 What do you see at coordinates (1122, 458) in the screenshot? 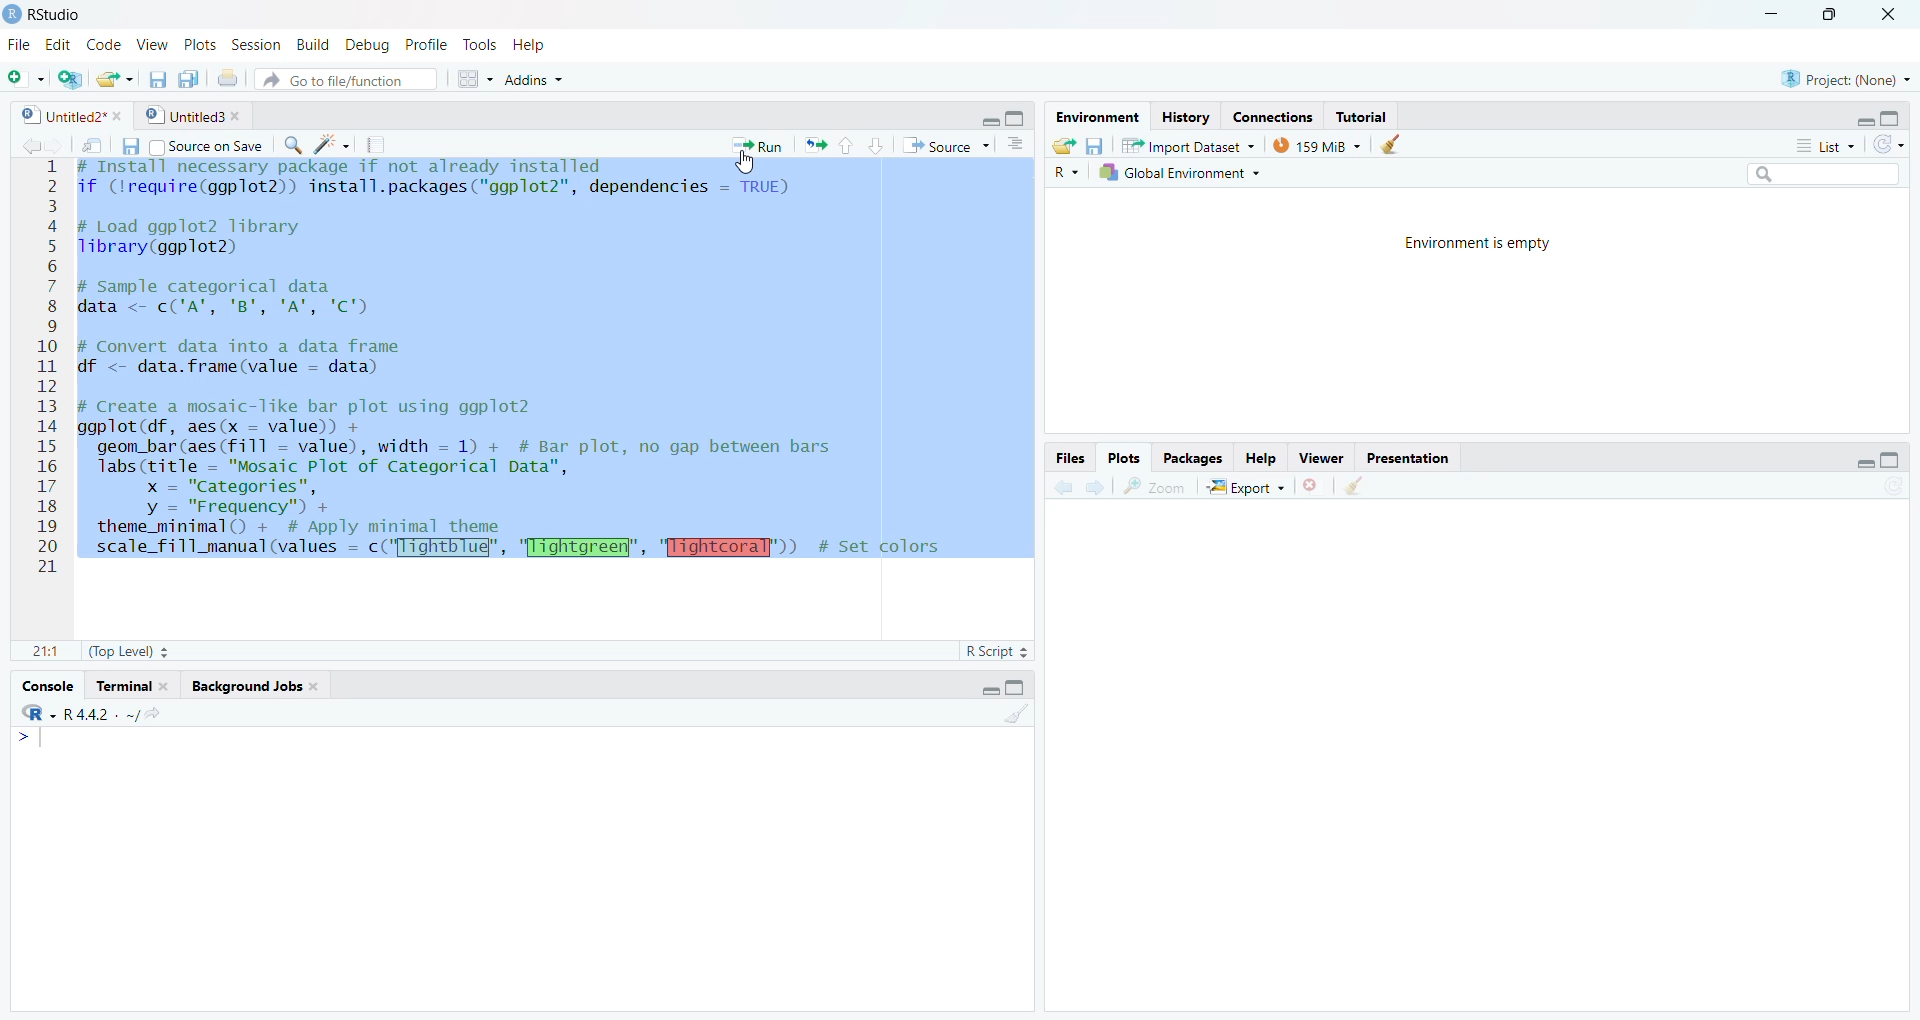
I see `Plots` at bounding box center [1122, 458].